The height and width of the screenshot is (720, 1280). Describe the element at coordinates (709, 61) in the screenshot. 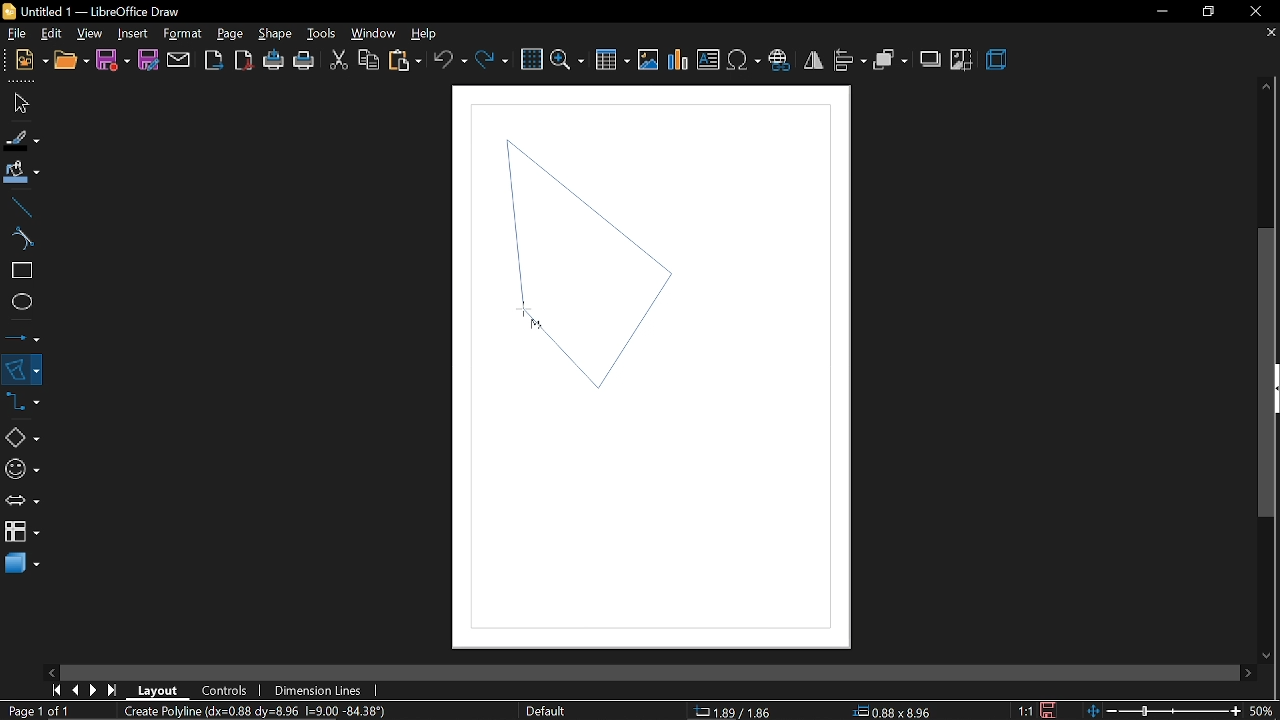

I see `insert image` at that location.